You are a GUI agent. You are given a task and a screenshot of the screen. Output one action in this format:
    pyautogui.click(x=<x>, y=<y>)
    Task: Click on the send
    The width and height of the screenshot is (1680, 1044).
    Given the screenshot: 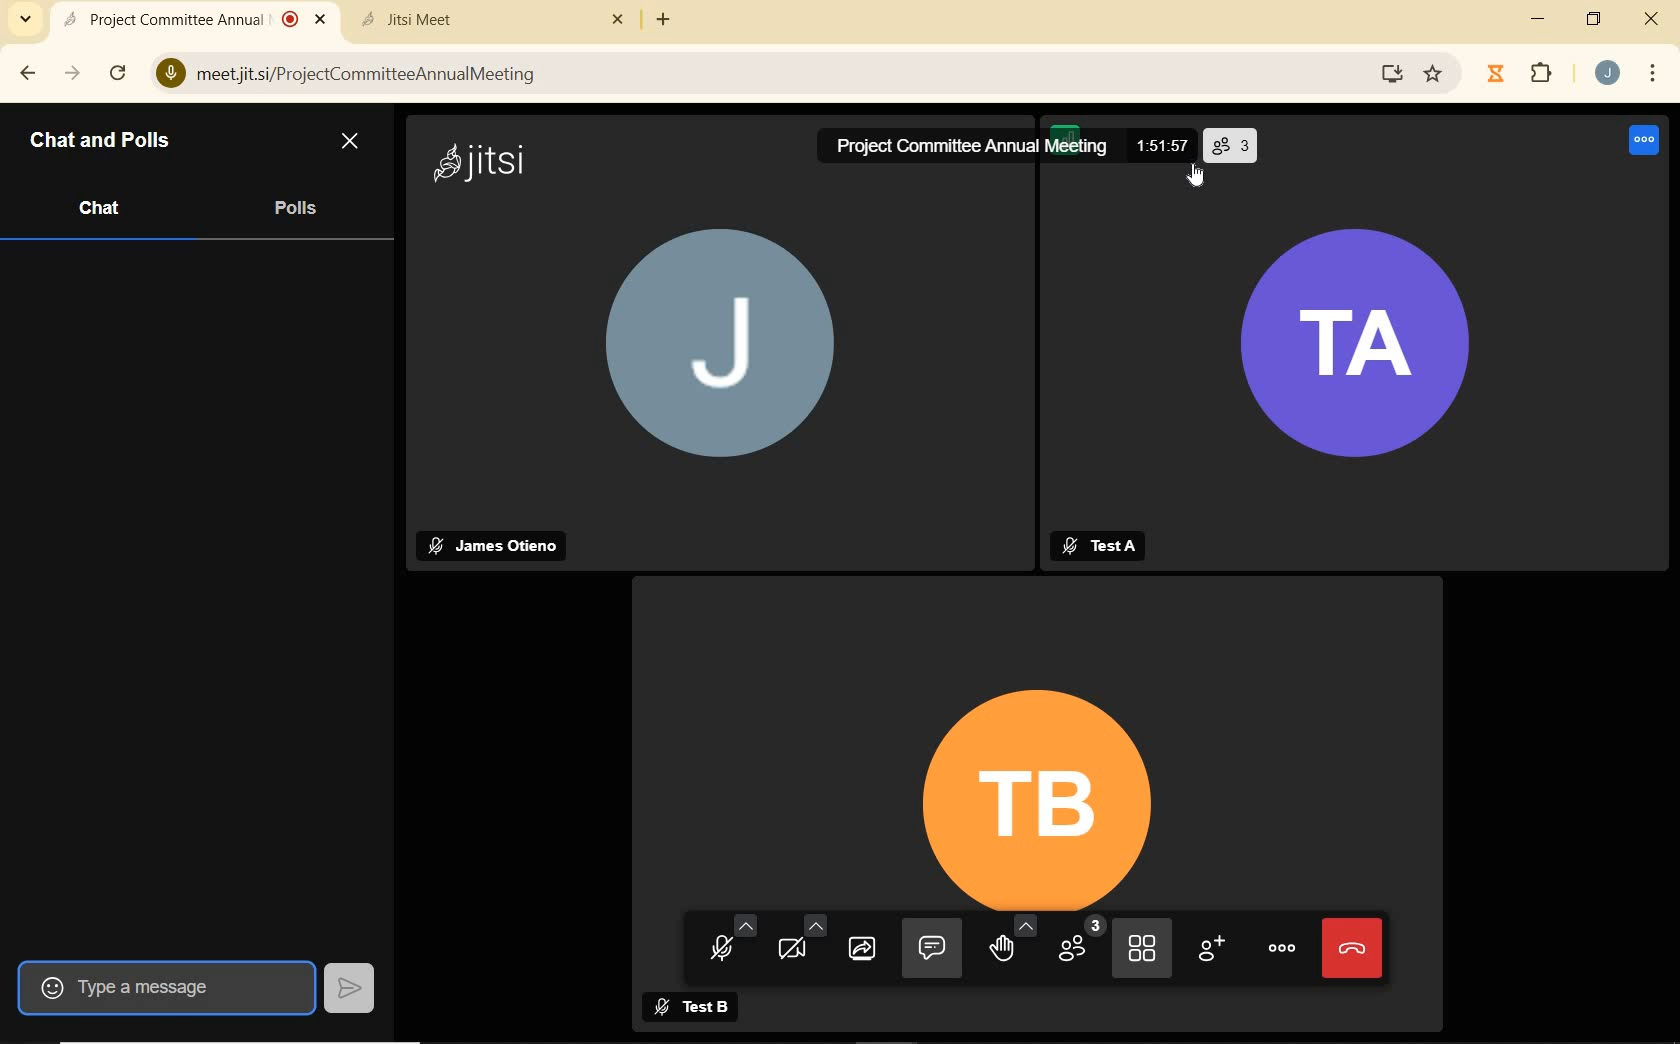 What is the action you would take?
    pyautogui.click(x=354, y=986)
    